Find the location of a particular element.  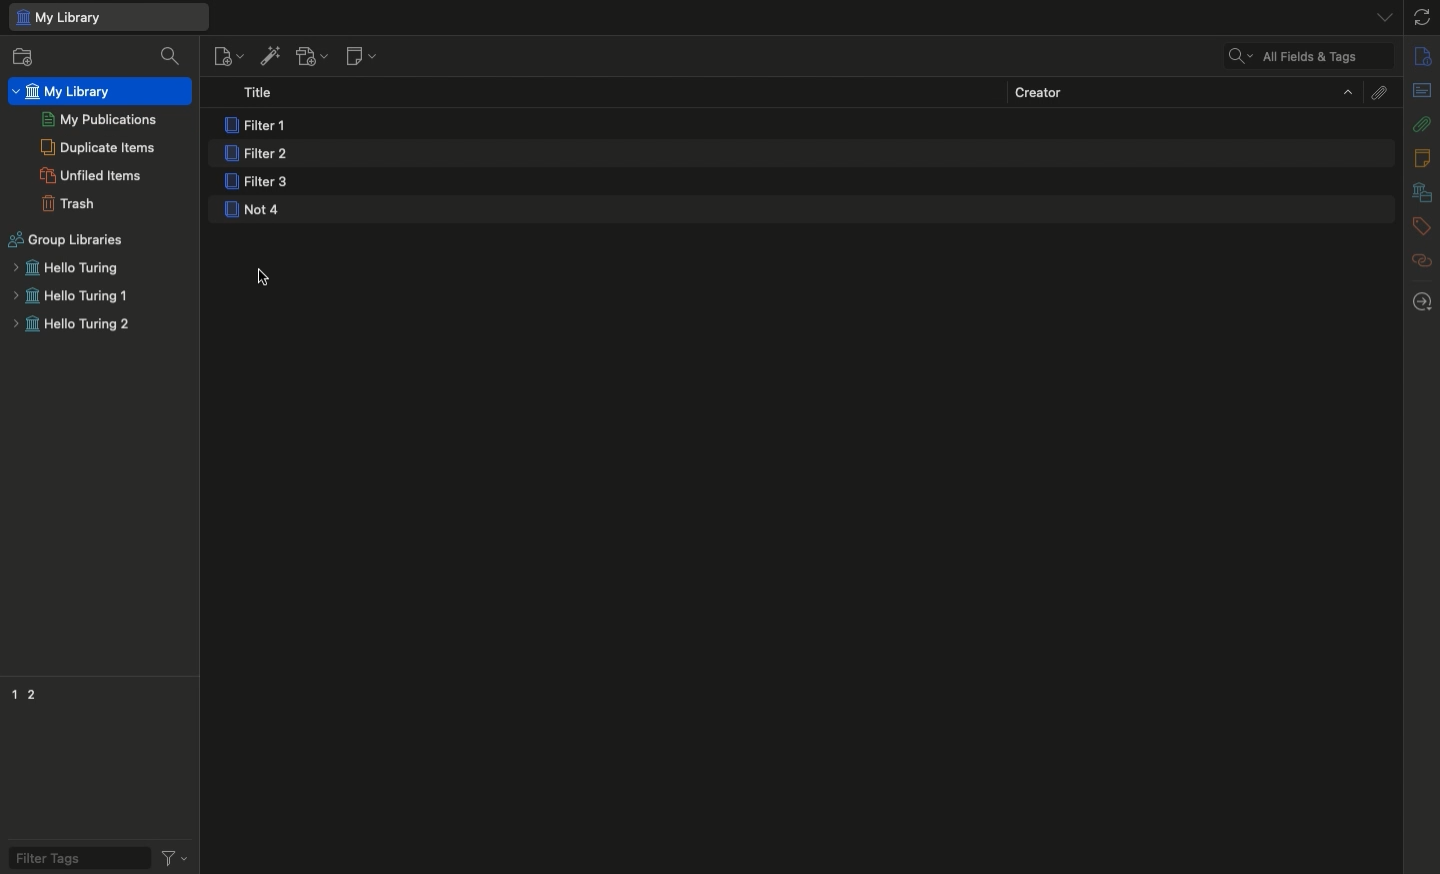

Add items by identifier is located at coordinates (269, 56).